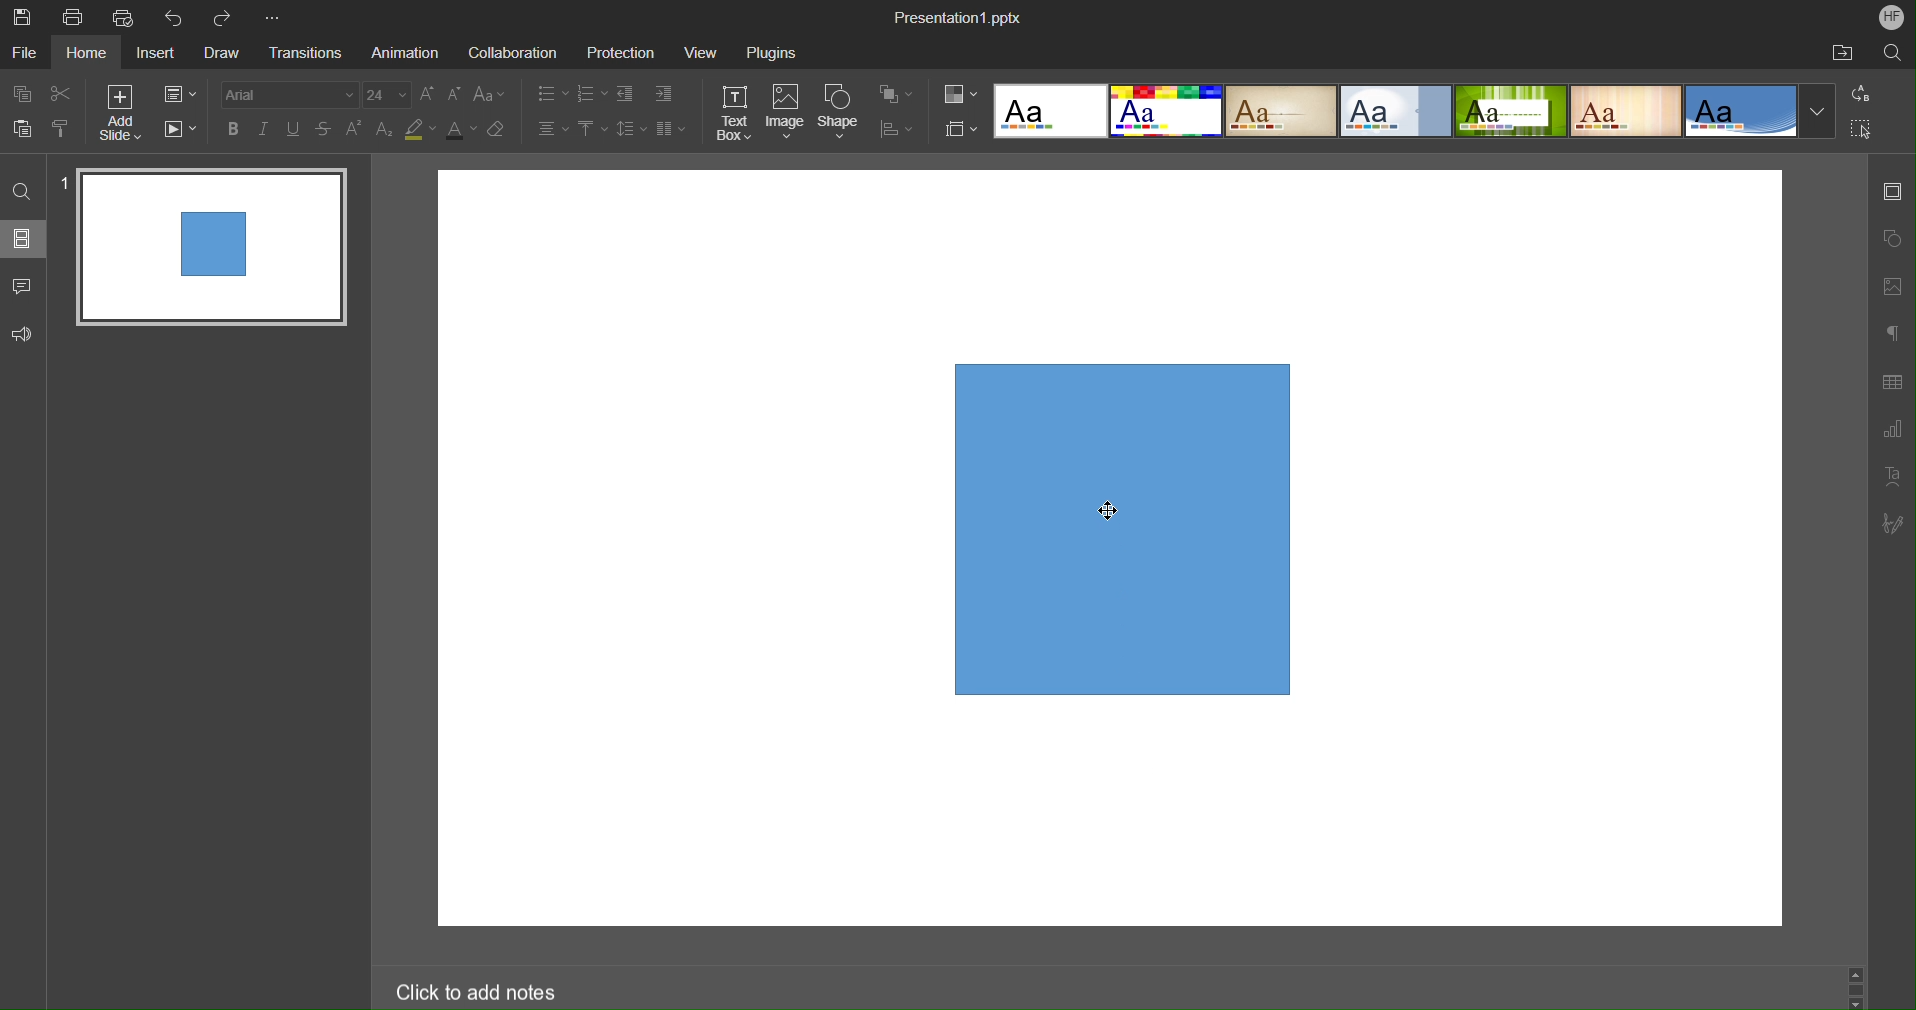  Describe the element at coordinates (173, 14) in the screenshot. I see `Undo` at that location.